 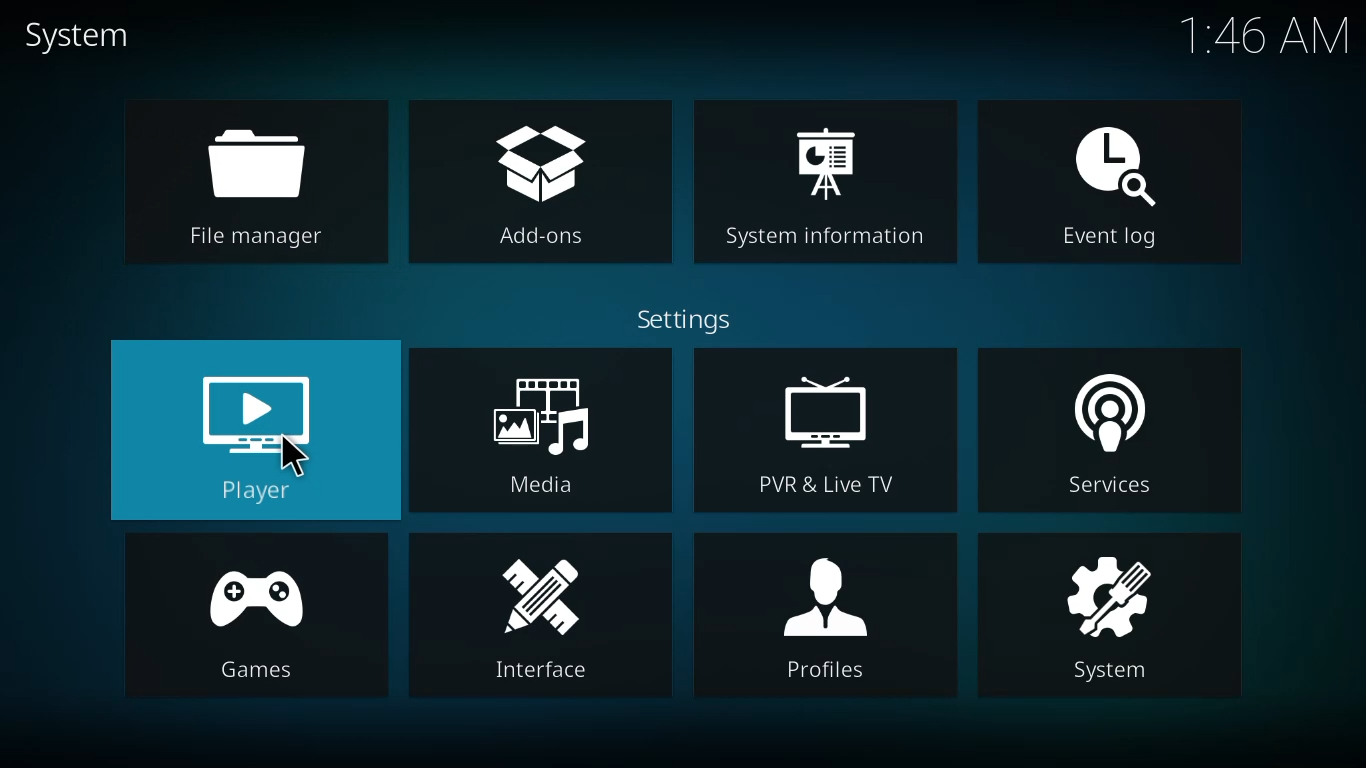 What do you see at coordinates (1260, 35) in the screenshot?
I see `time` at bounding box center [1260, 35].